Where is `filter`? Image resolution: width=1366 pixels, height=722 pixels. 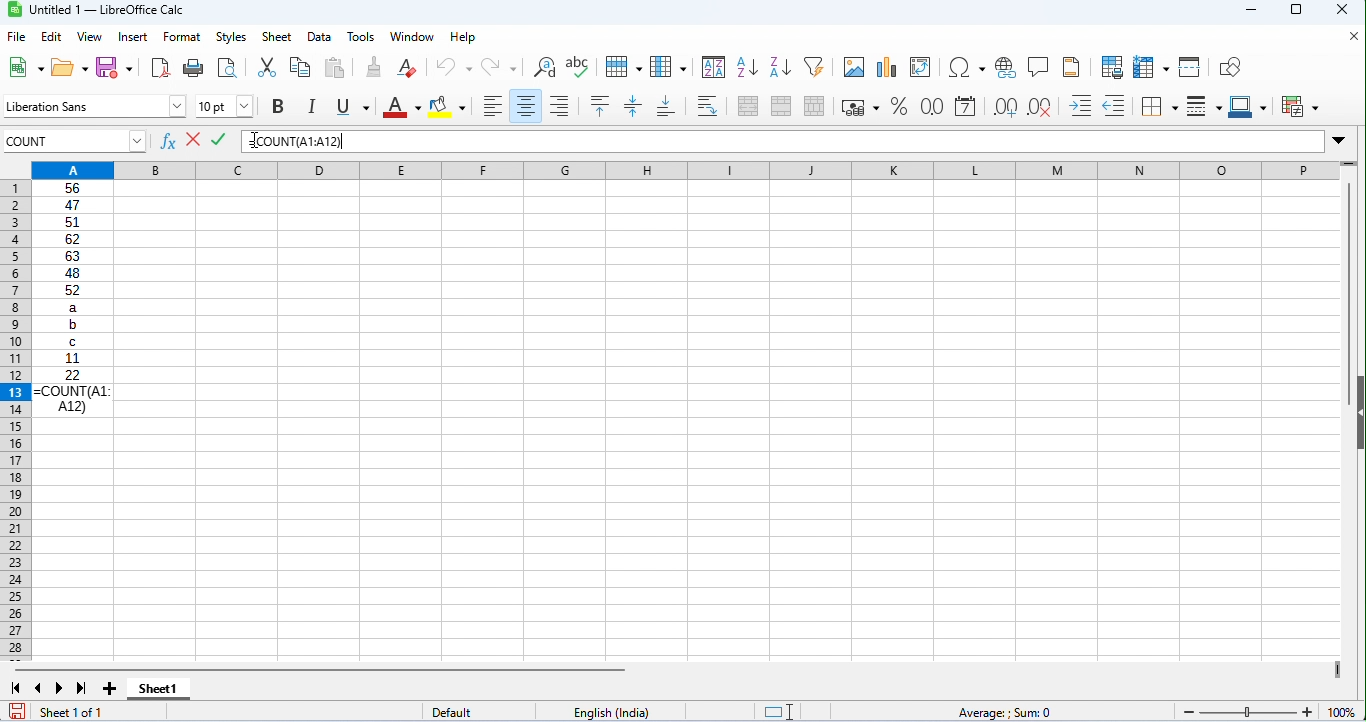
filter is located at coordinates (814, 66).